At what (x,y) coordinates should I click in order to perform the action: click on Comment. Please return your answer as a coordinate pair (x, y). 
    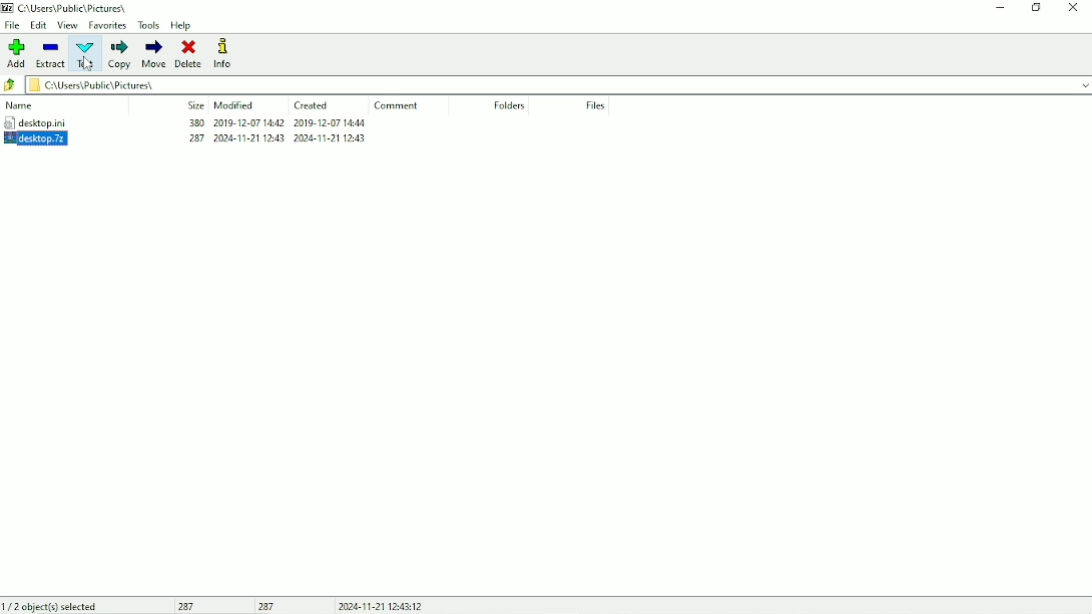
    Looking at the image, I should click on (398, 106).